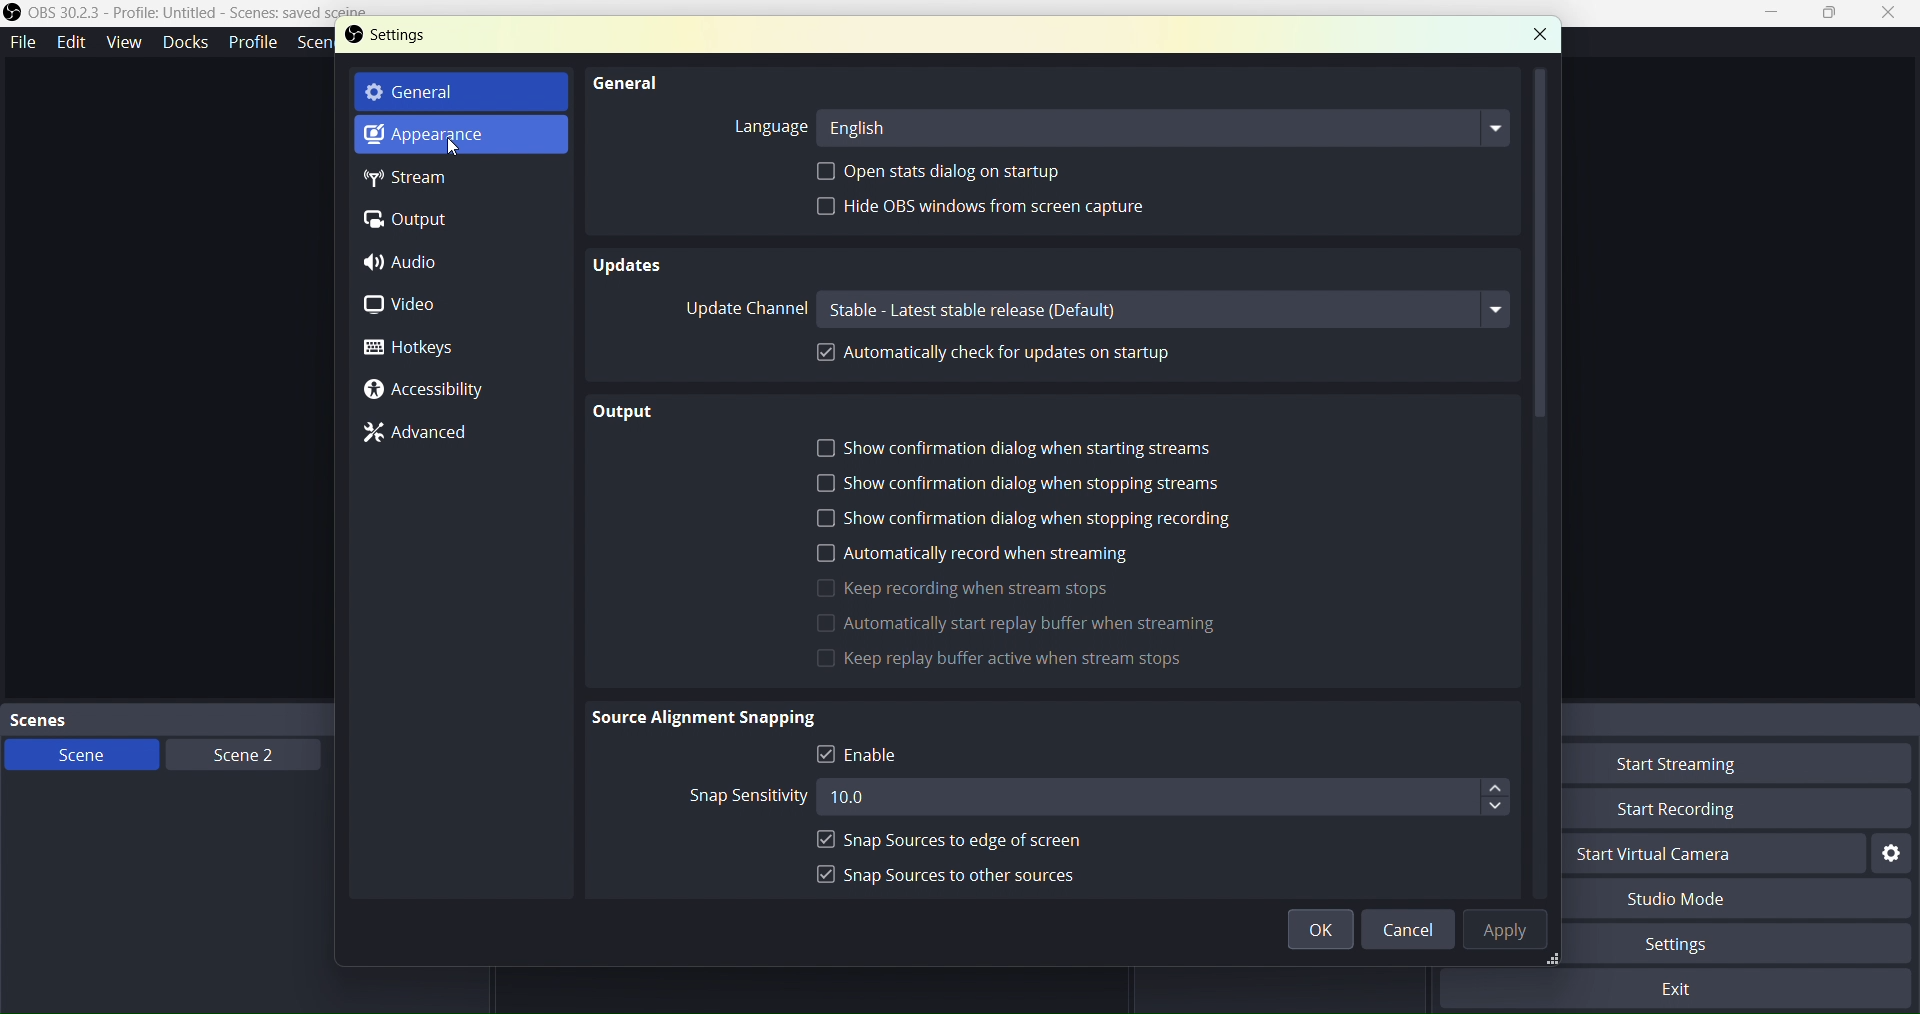 The height and width of the screenshot is (1014, 1920). What do you see at coordinates (1889, 14) in the screenshot?
I see `Close` at bounding box center [1889, 14].